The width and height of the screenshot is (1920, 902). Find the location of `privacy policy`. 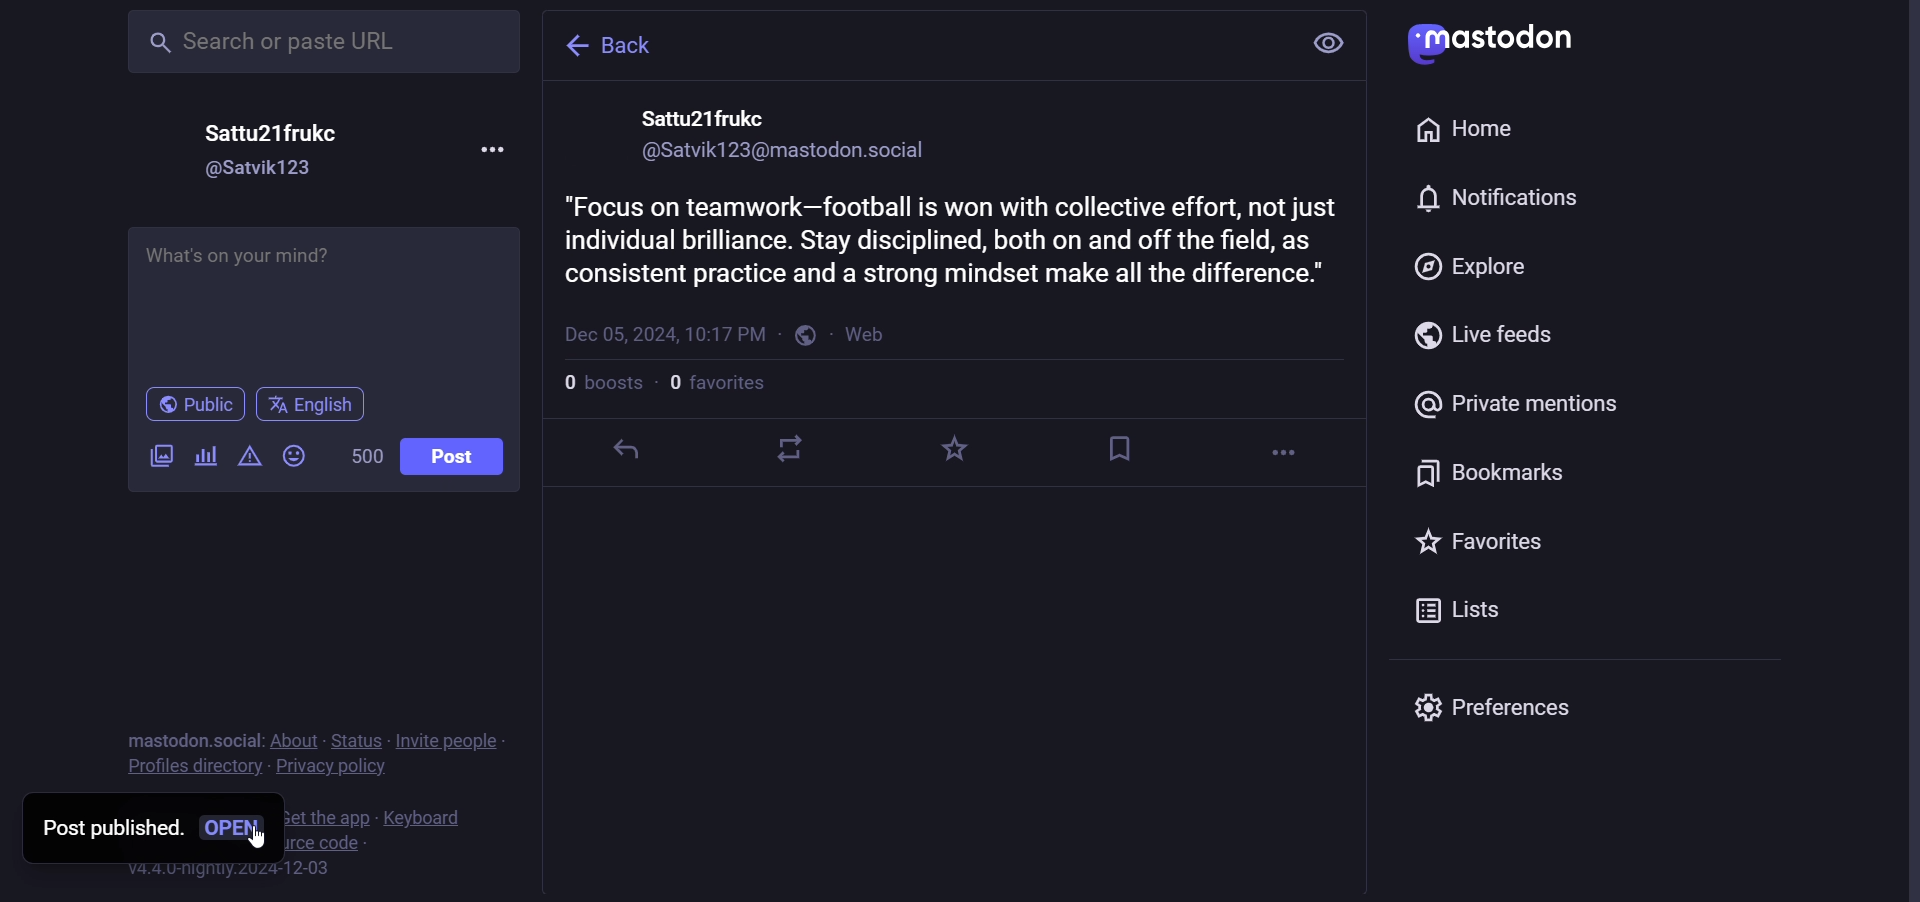

privacy policy is located at coordinates (329, 770).